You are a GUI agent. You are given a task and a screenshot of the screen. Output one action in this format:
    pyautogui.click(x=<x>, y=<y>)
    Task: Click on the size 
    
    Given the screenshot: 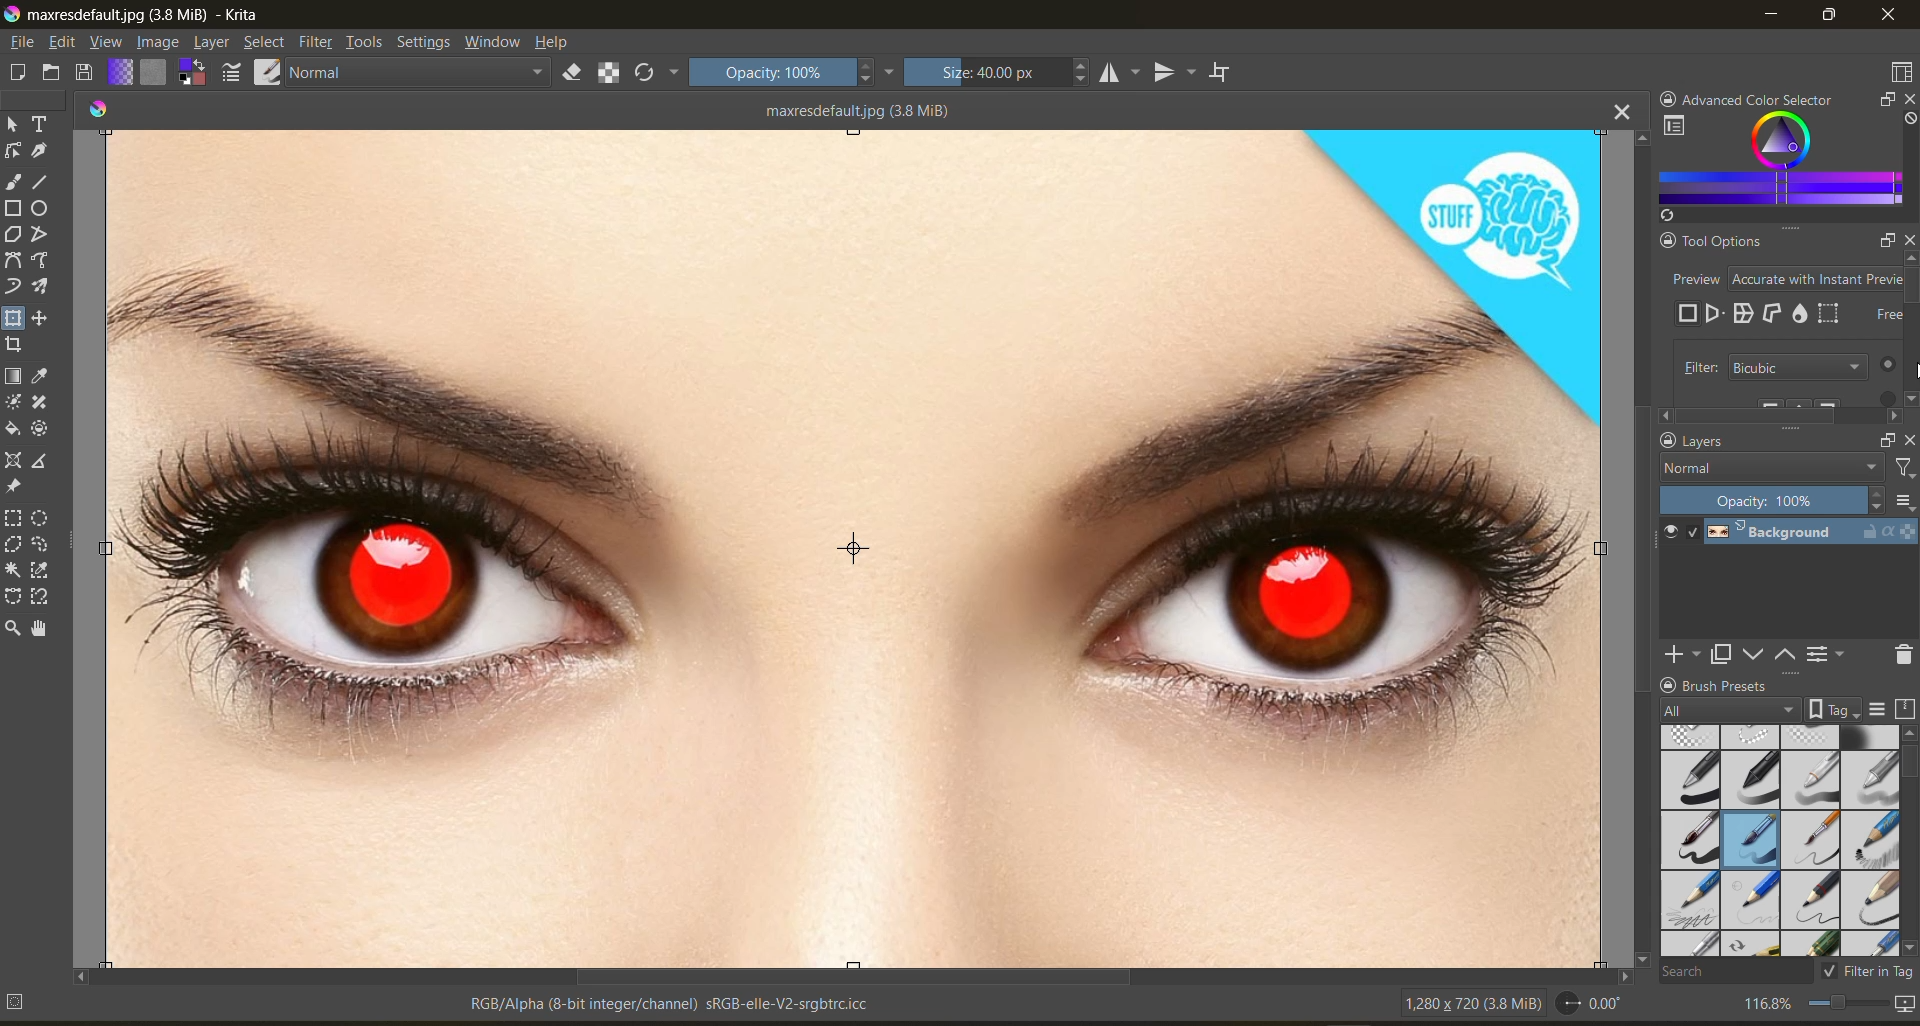 What is the action you would take?
    pyautogui.click(x=1002, y=72)
    